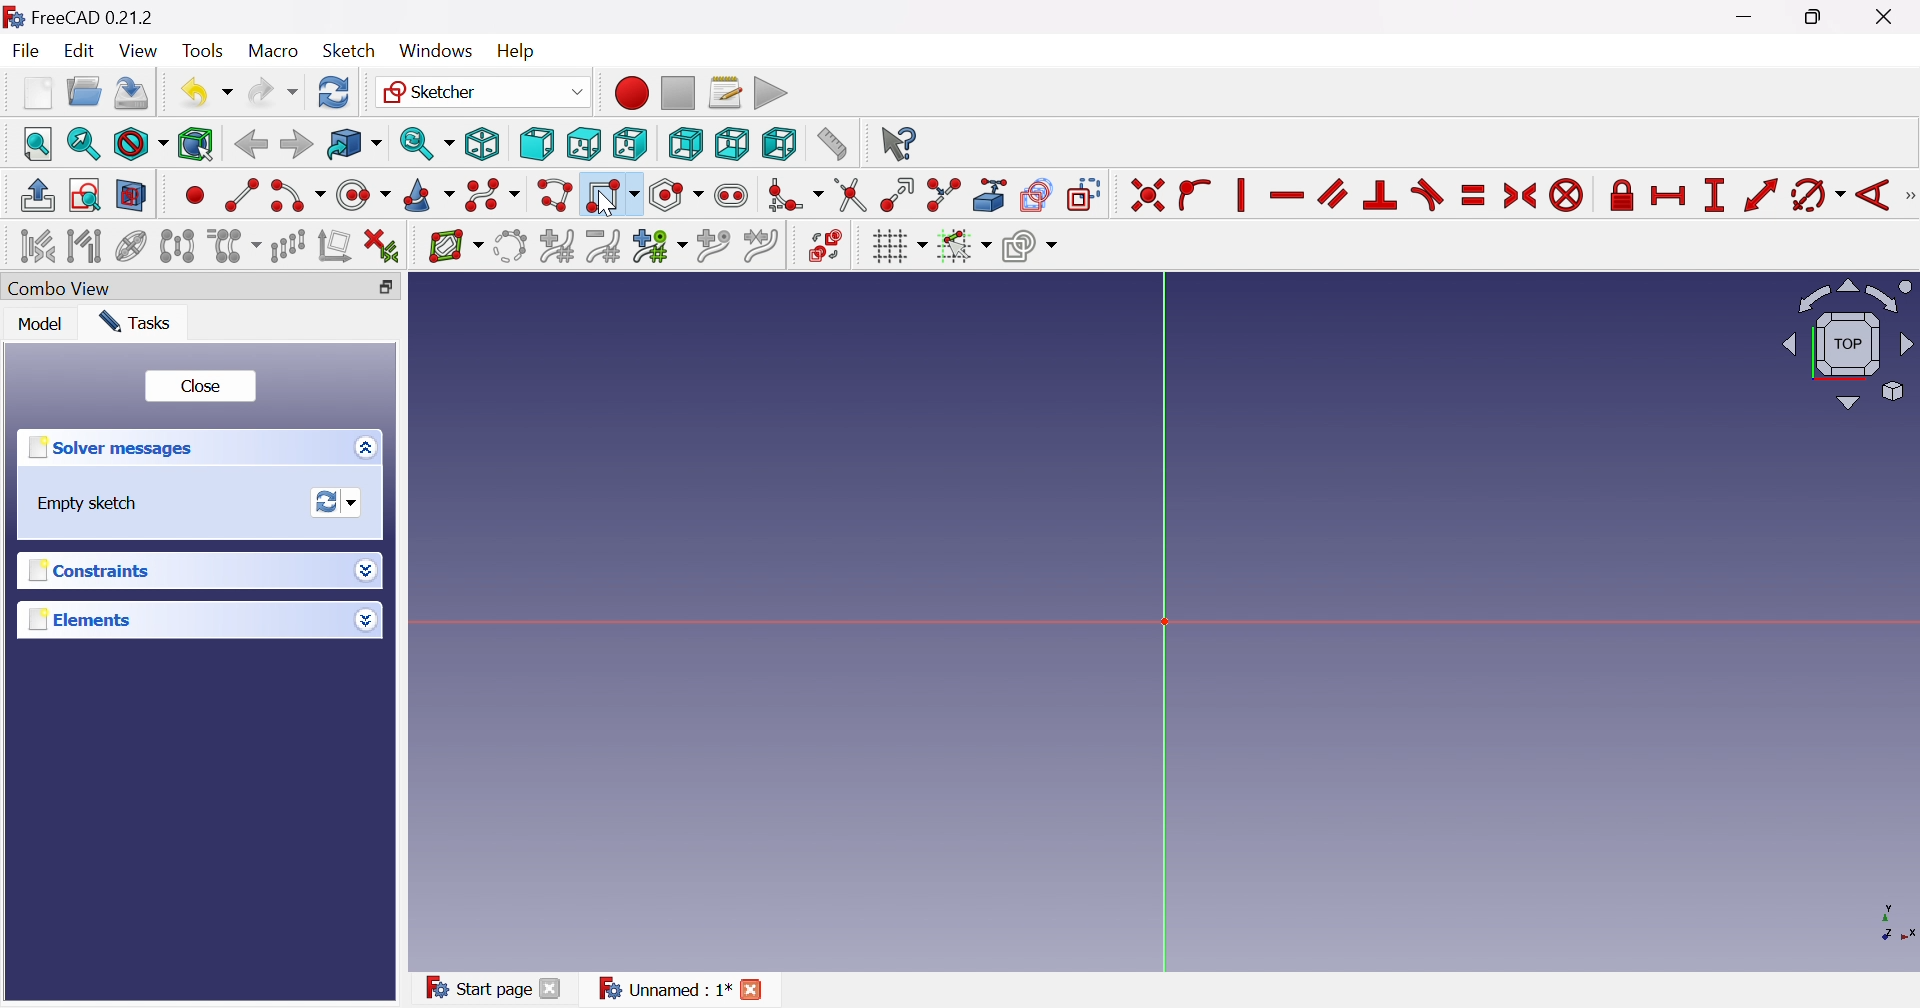 The image size is (1920, 1008). Describe the element at coordinates (349, 50) in the screenshot. I see `Sketch` at that location.